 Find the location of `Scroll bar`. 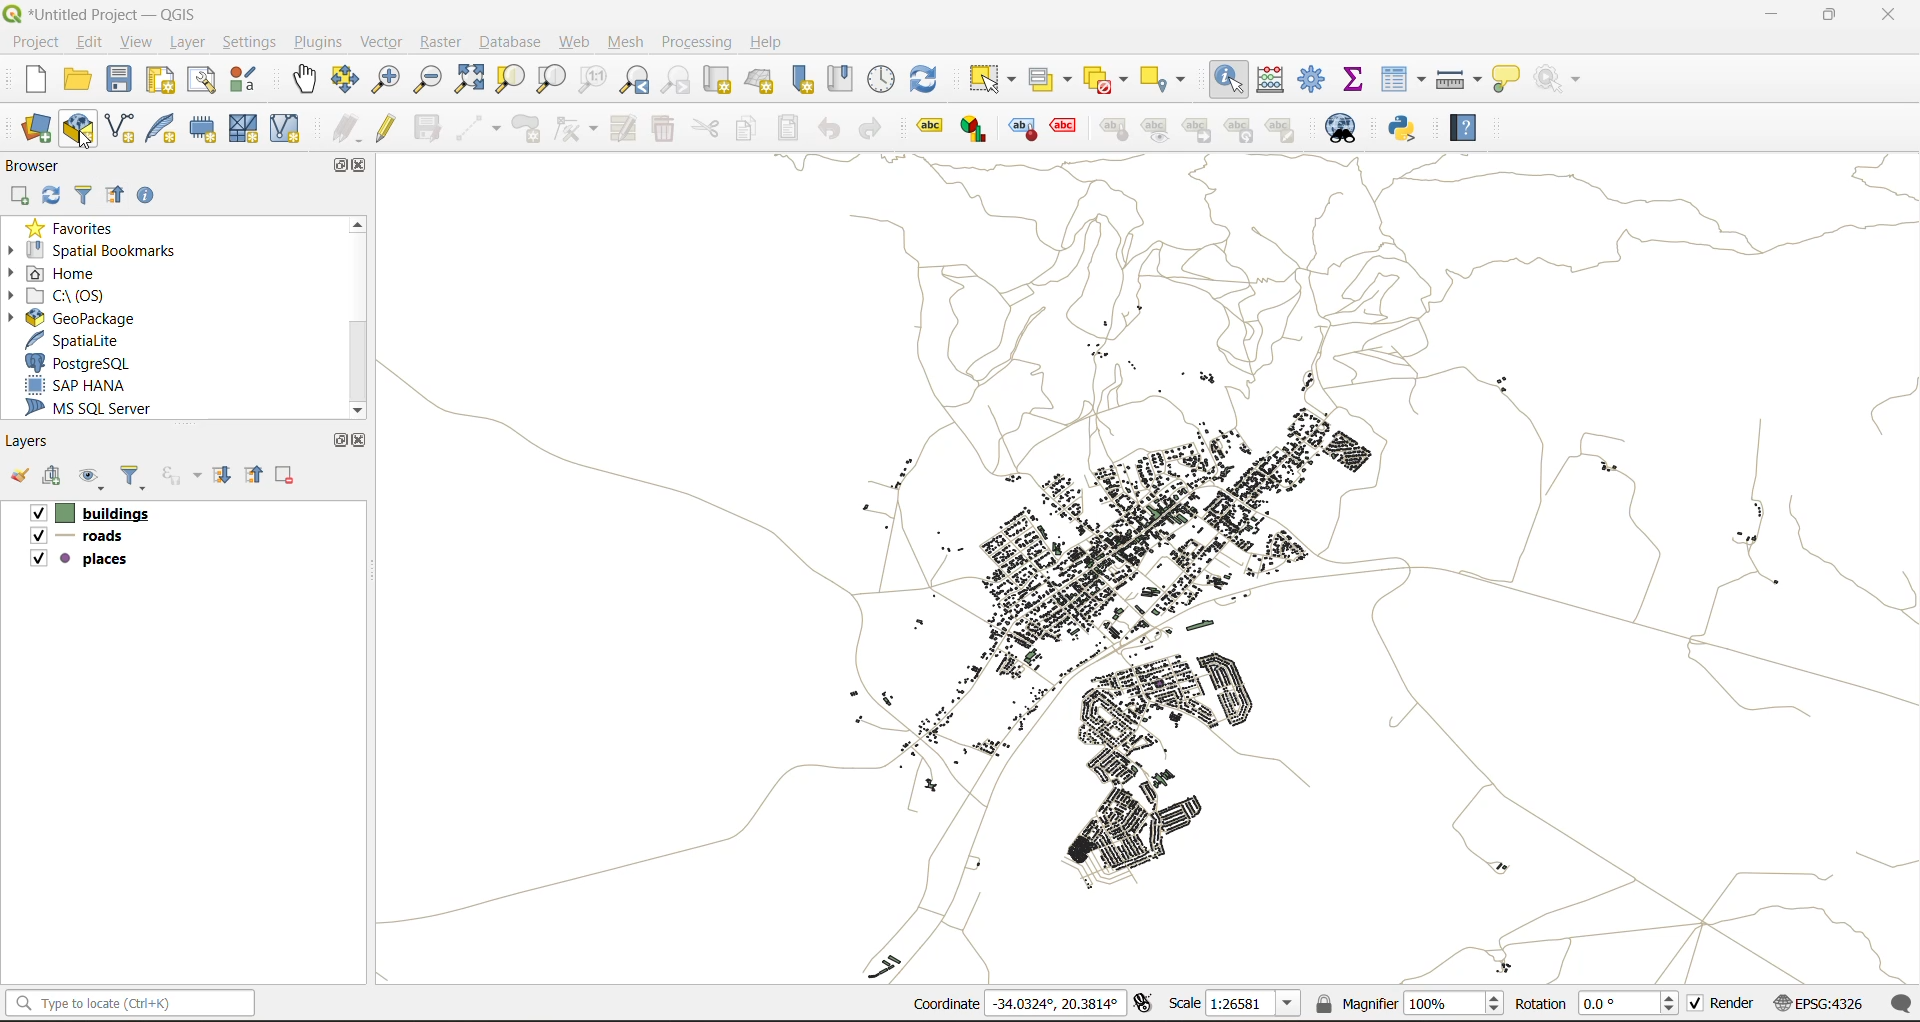

Scroll bar is located at coordinates (355, 317).